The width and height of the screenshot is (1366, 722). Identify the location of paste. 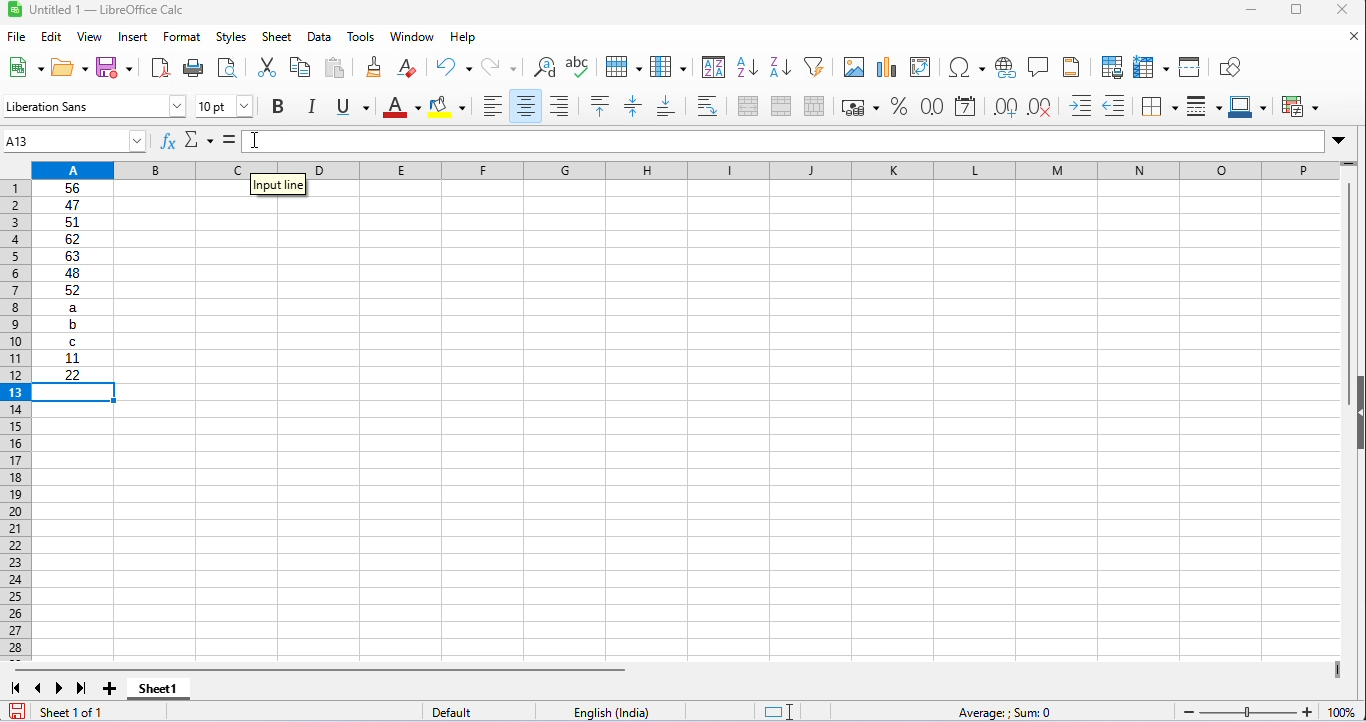
(336, 68).